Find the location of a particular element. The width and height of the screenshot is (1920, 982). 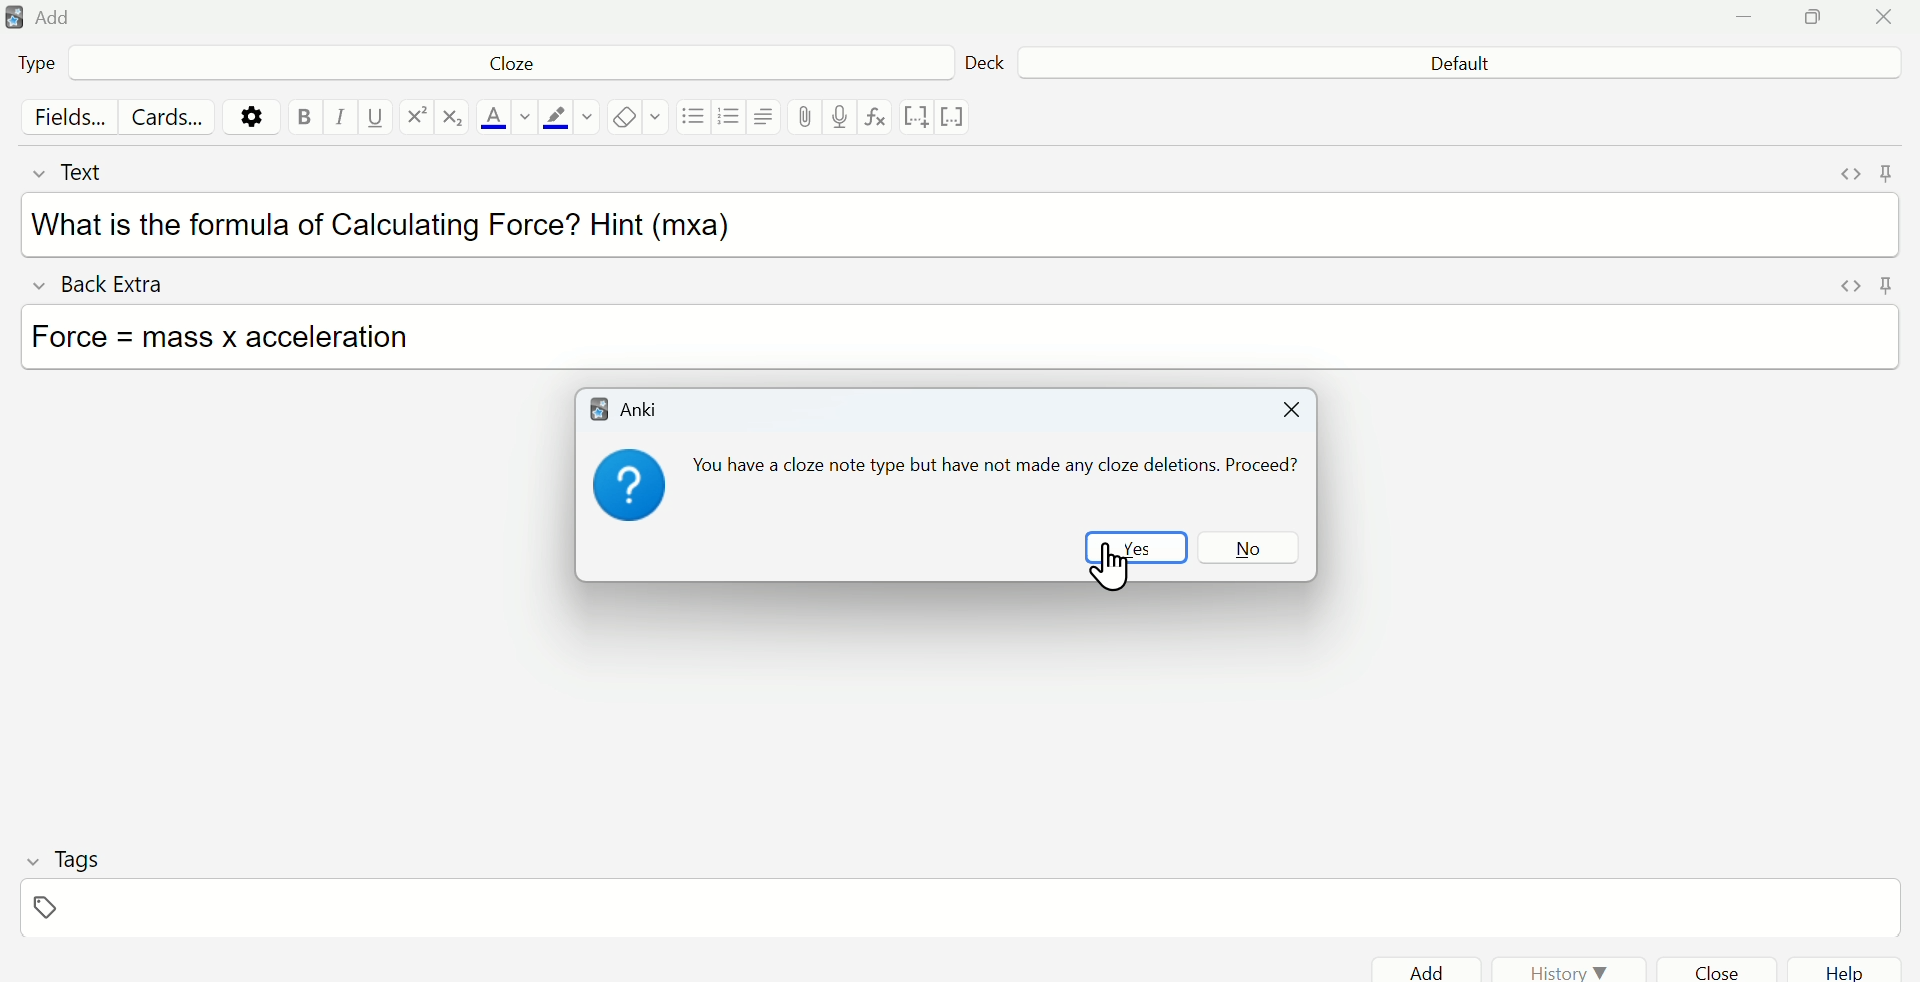

Anki is located at coordinates (627, 412).